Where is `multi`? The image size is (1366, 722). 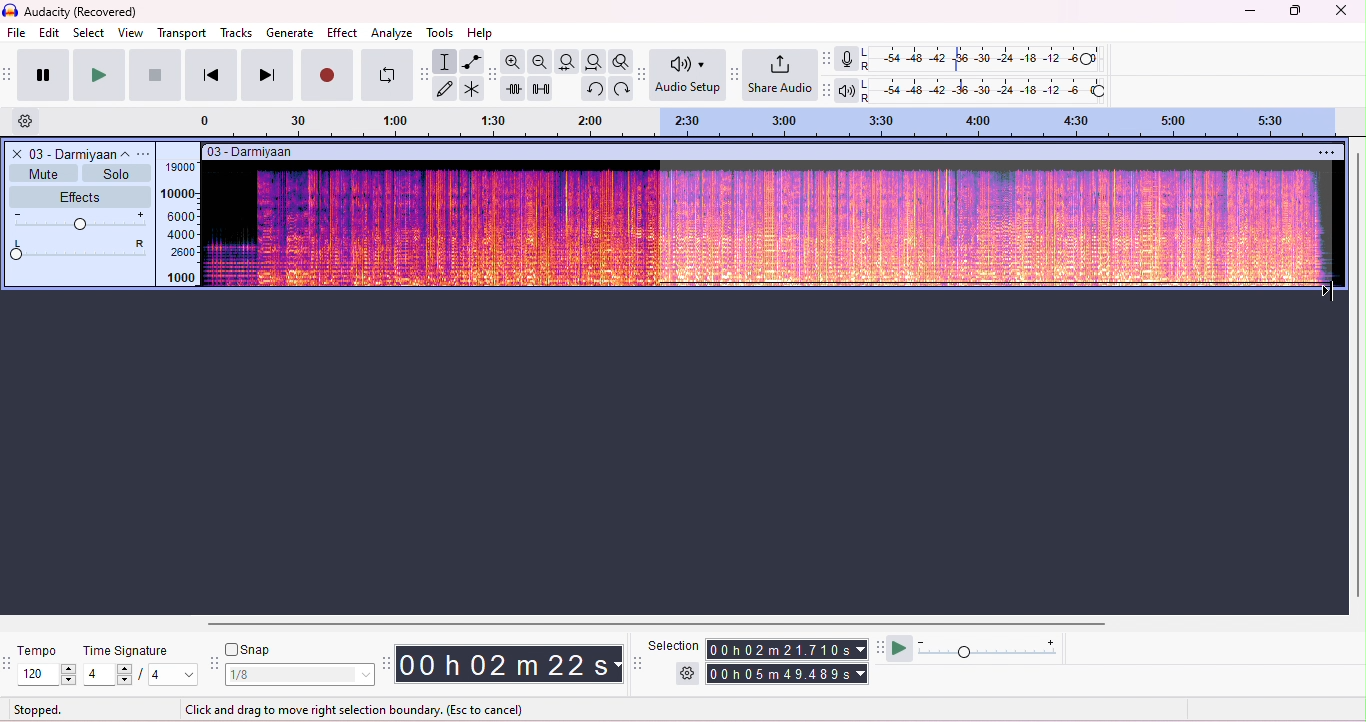
multi is located at coordinates (473, 90).